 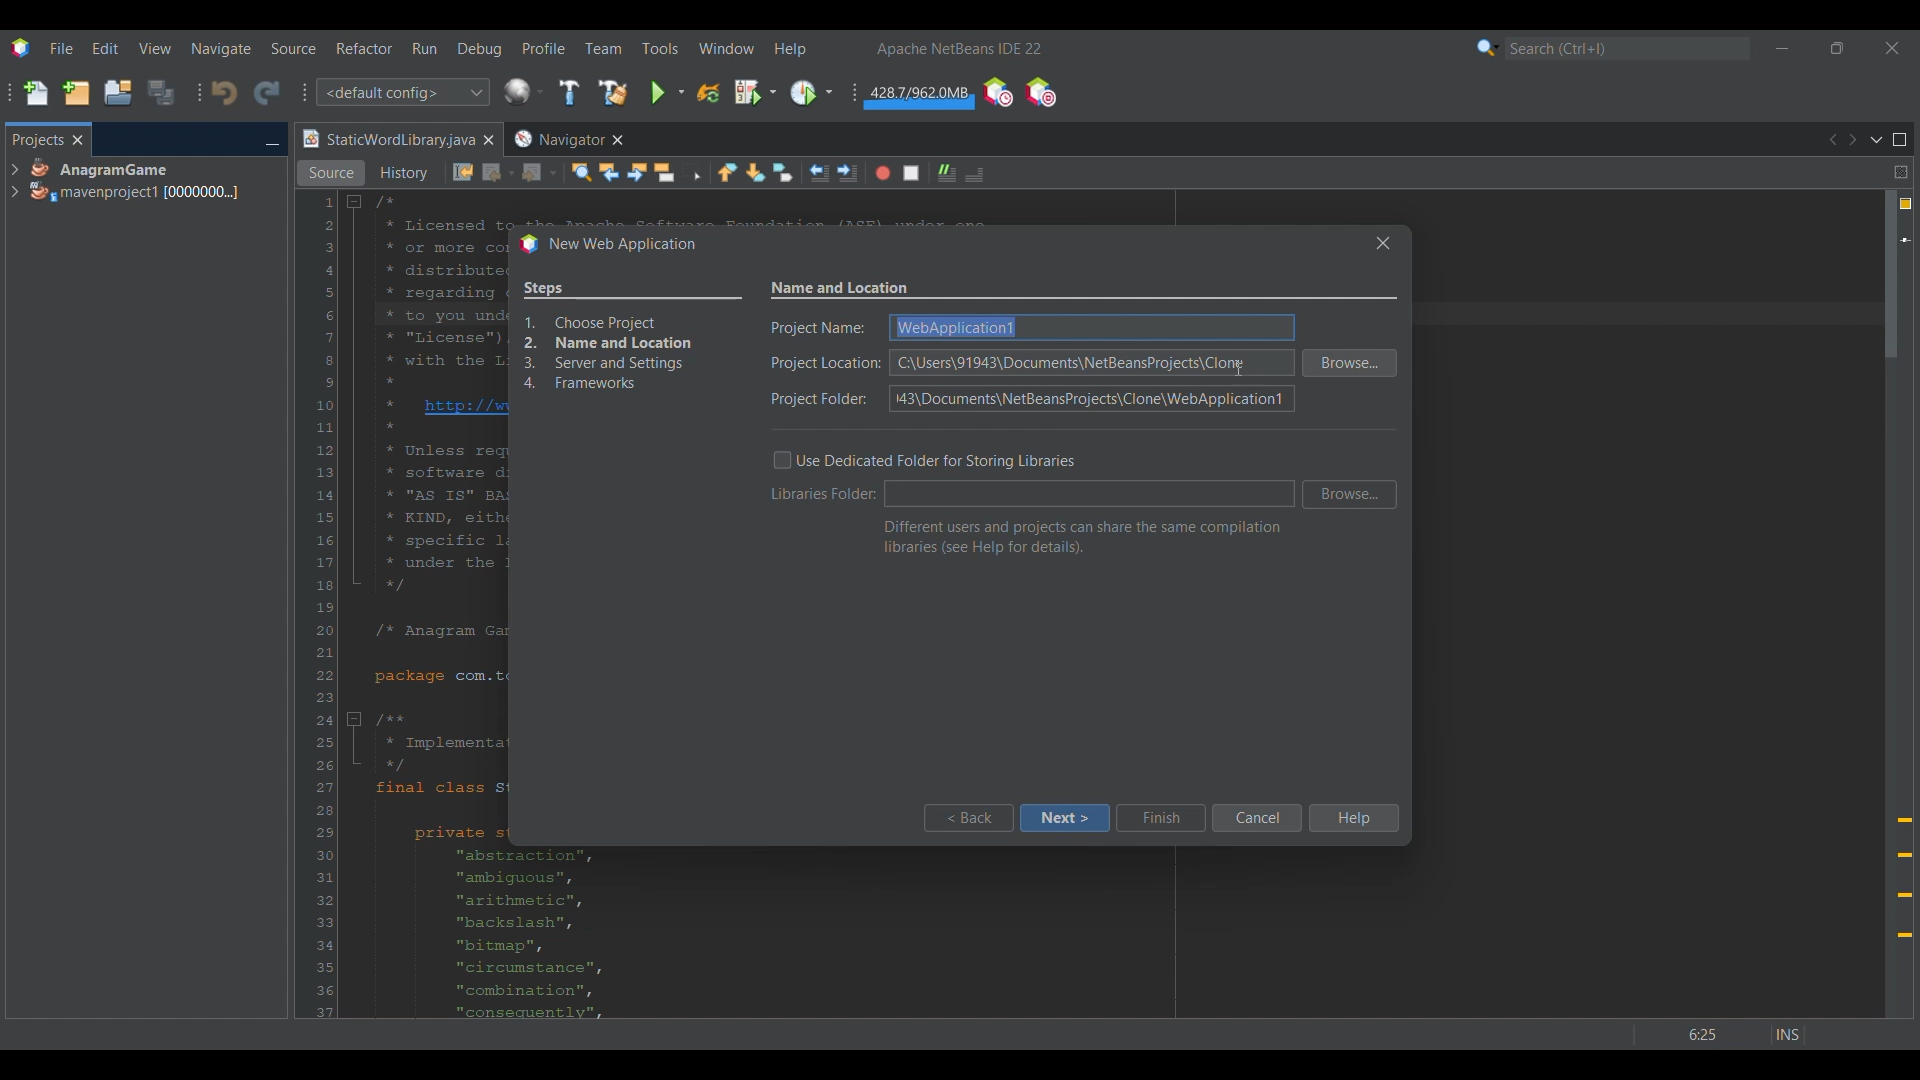 What do you see at coordinates (1092, 363) in the screenshot?
I see `Text box for each respective detail` at bounding box center [1092, 363].